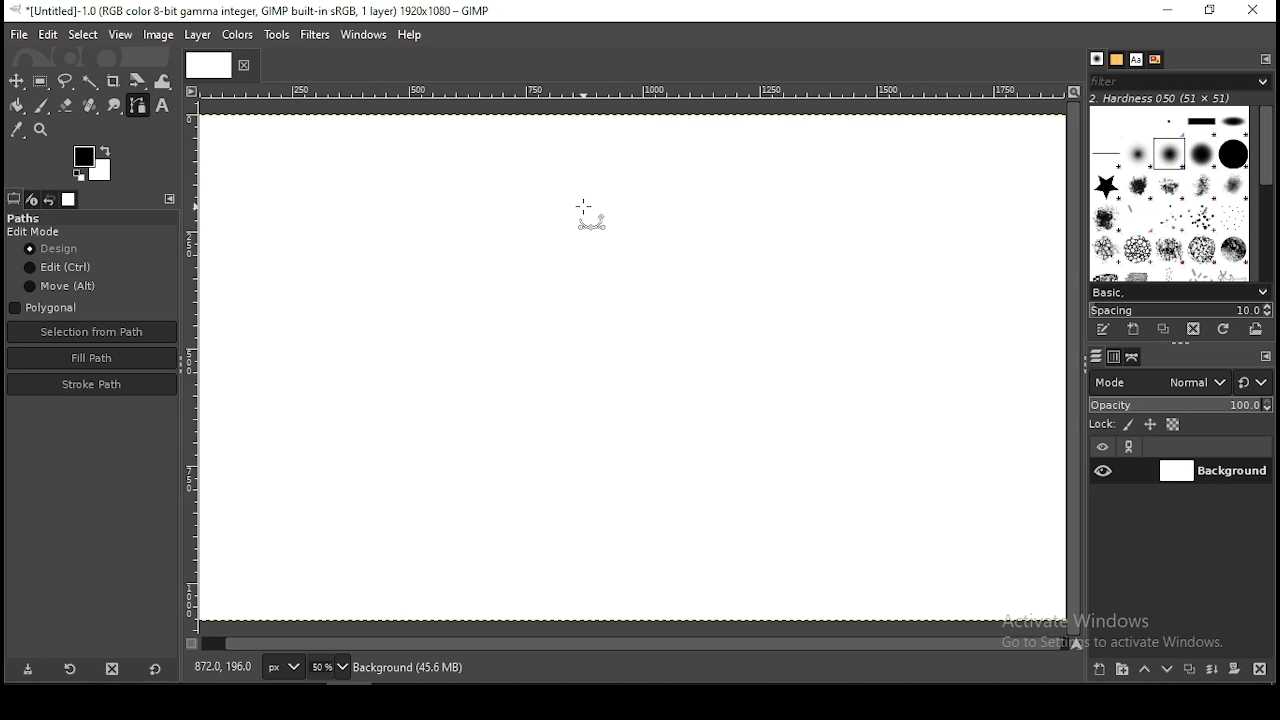  I want to click on tool options, so click(14, 198).